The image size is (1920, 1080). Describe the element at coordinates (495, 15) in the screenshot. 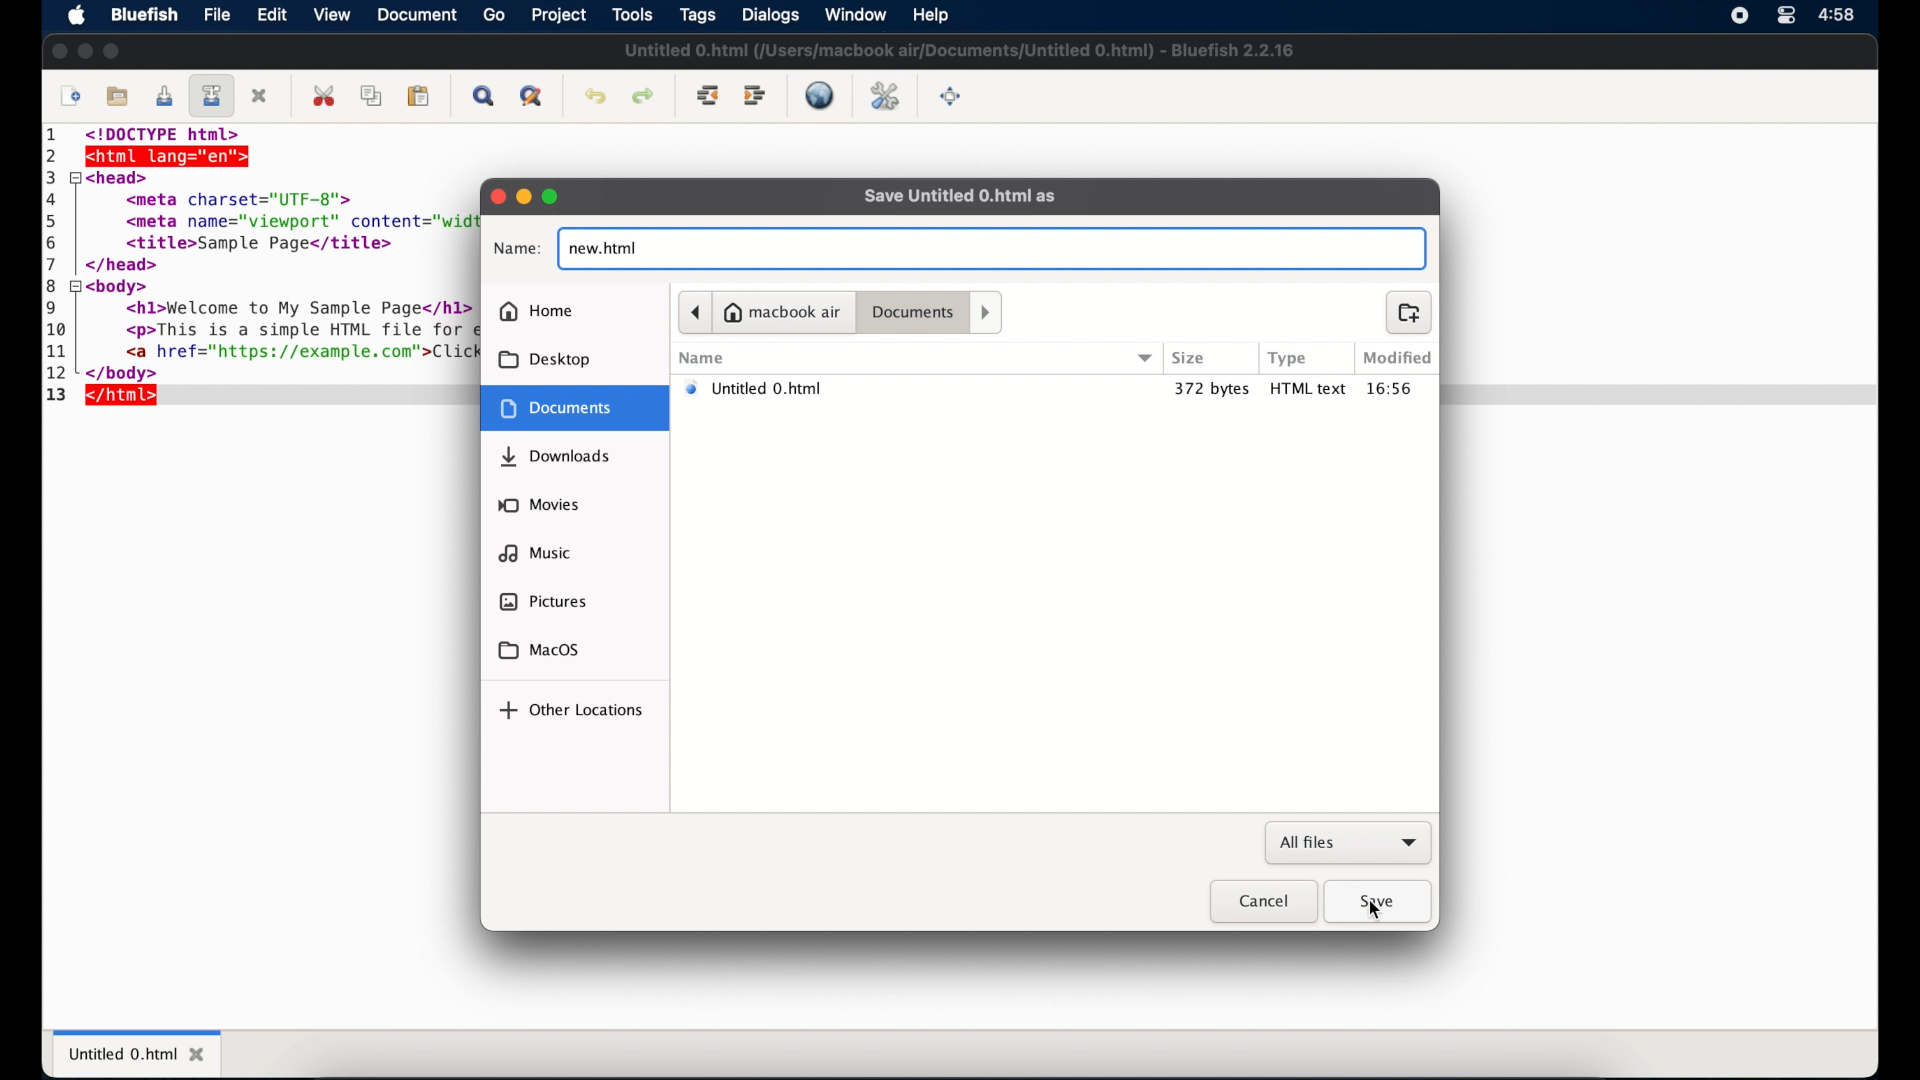

I see `go` at that location.